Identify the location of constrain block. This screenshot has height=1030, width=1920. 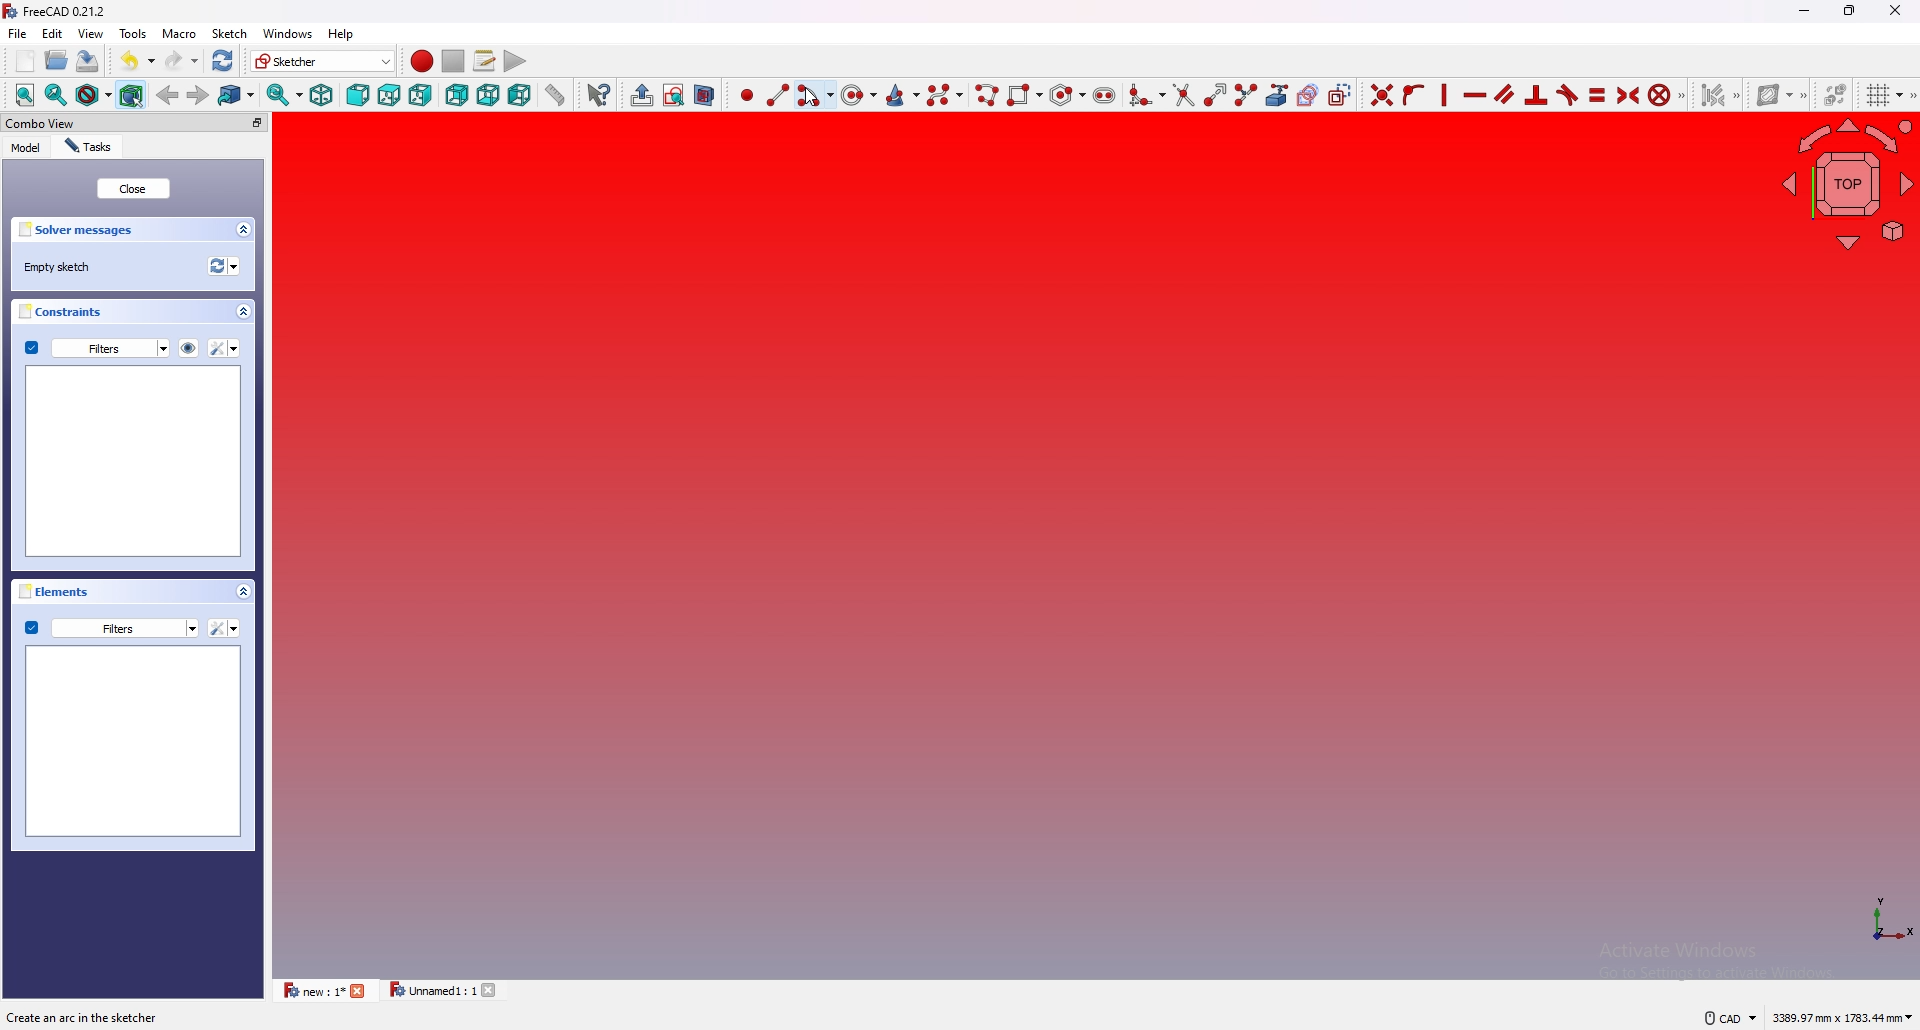
(1668, 94).